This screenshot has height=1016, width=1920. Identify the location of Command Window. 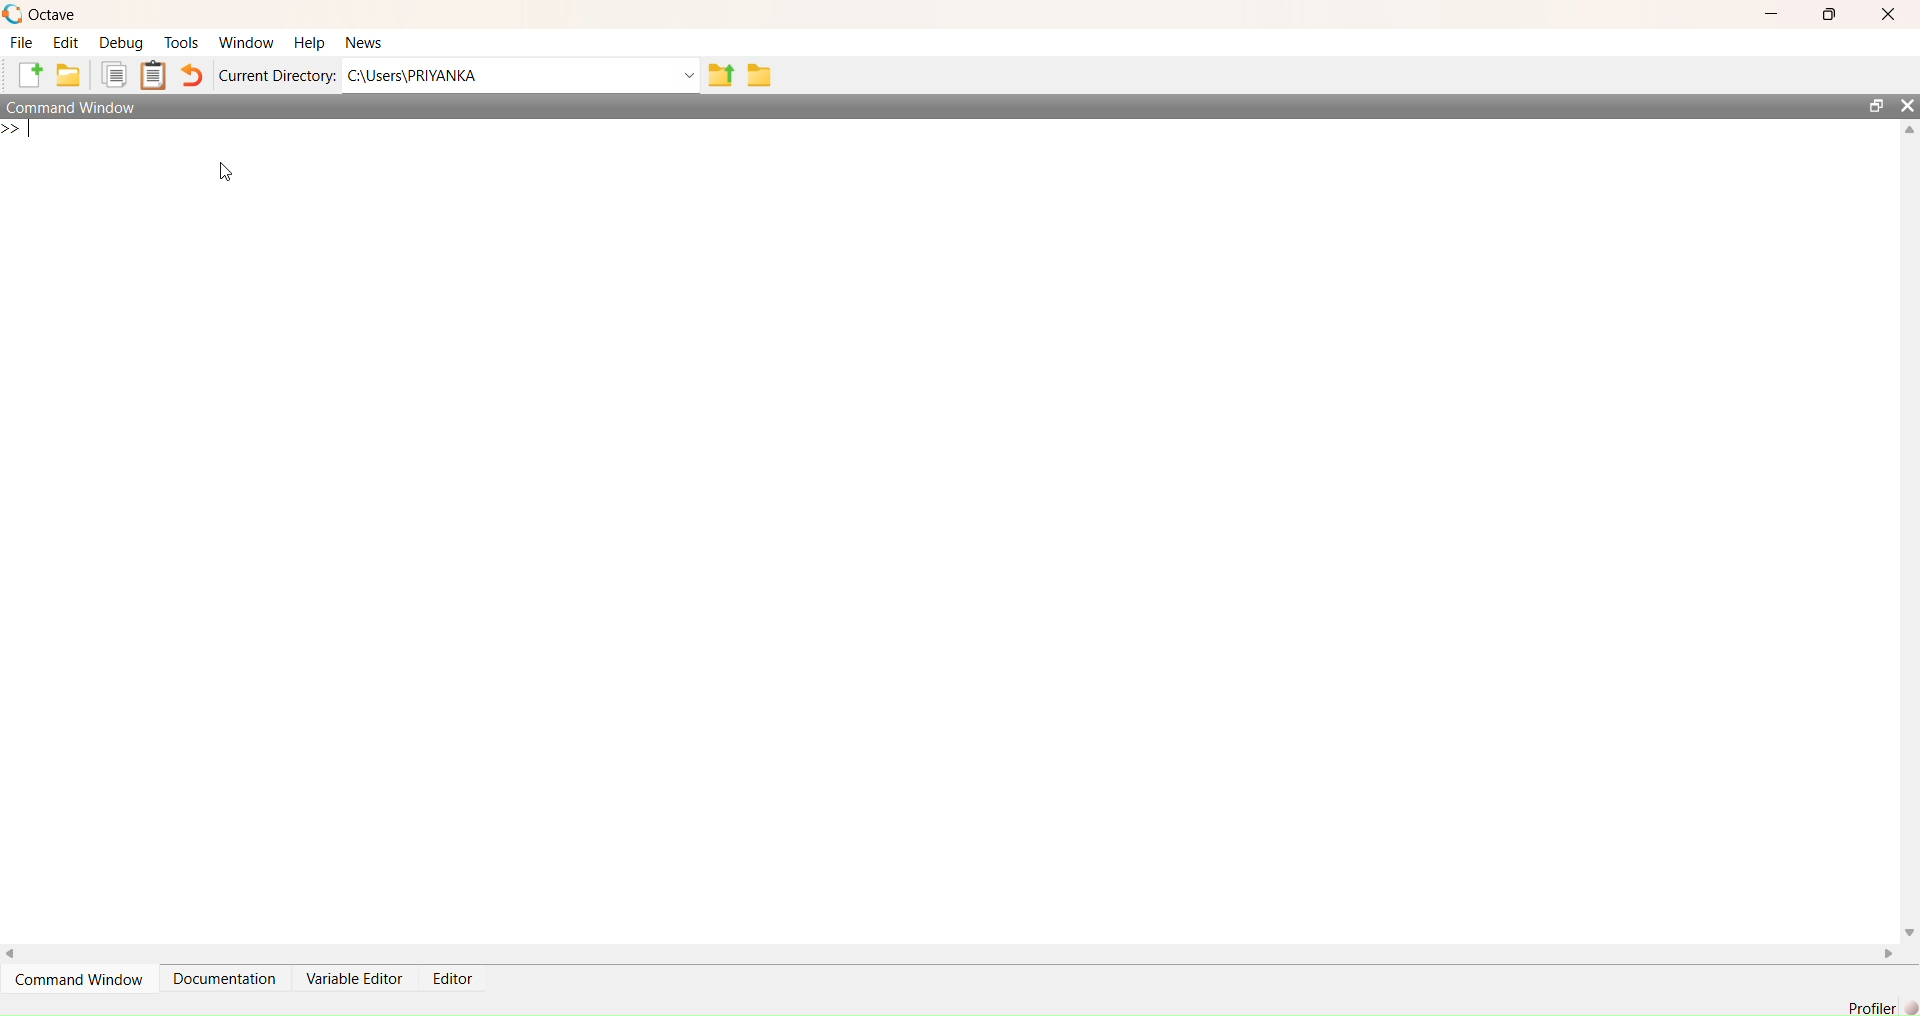
(84, 107).